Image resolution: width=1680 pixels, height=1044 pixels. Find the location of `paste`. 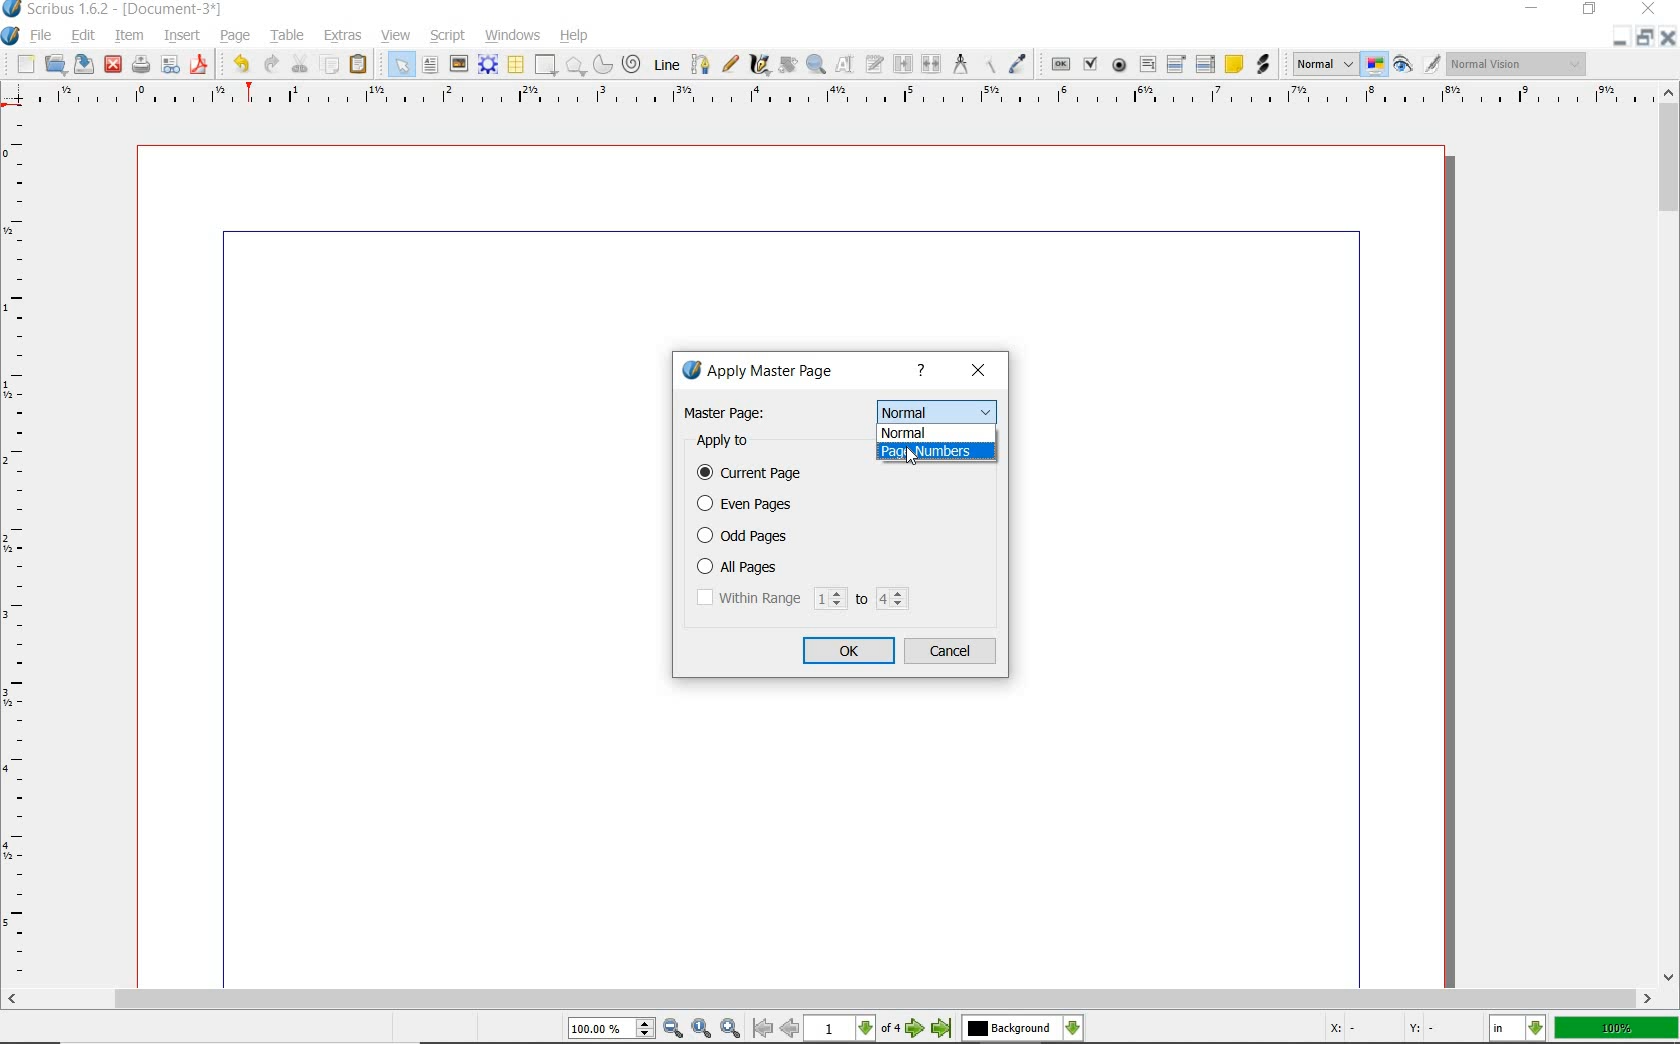

paste is located at coordinates (358, 64).